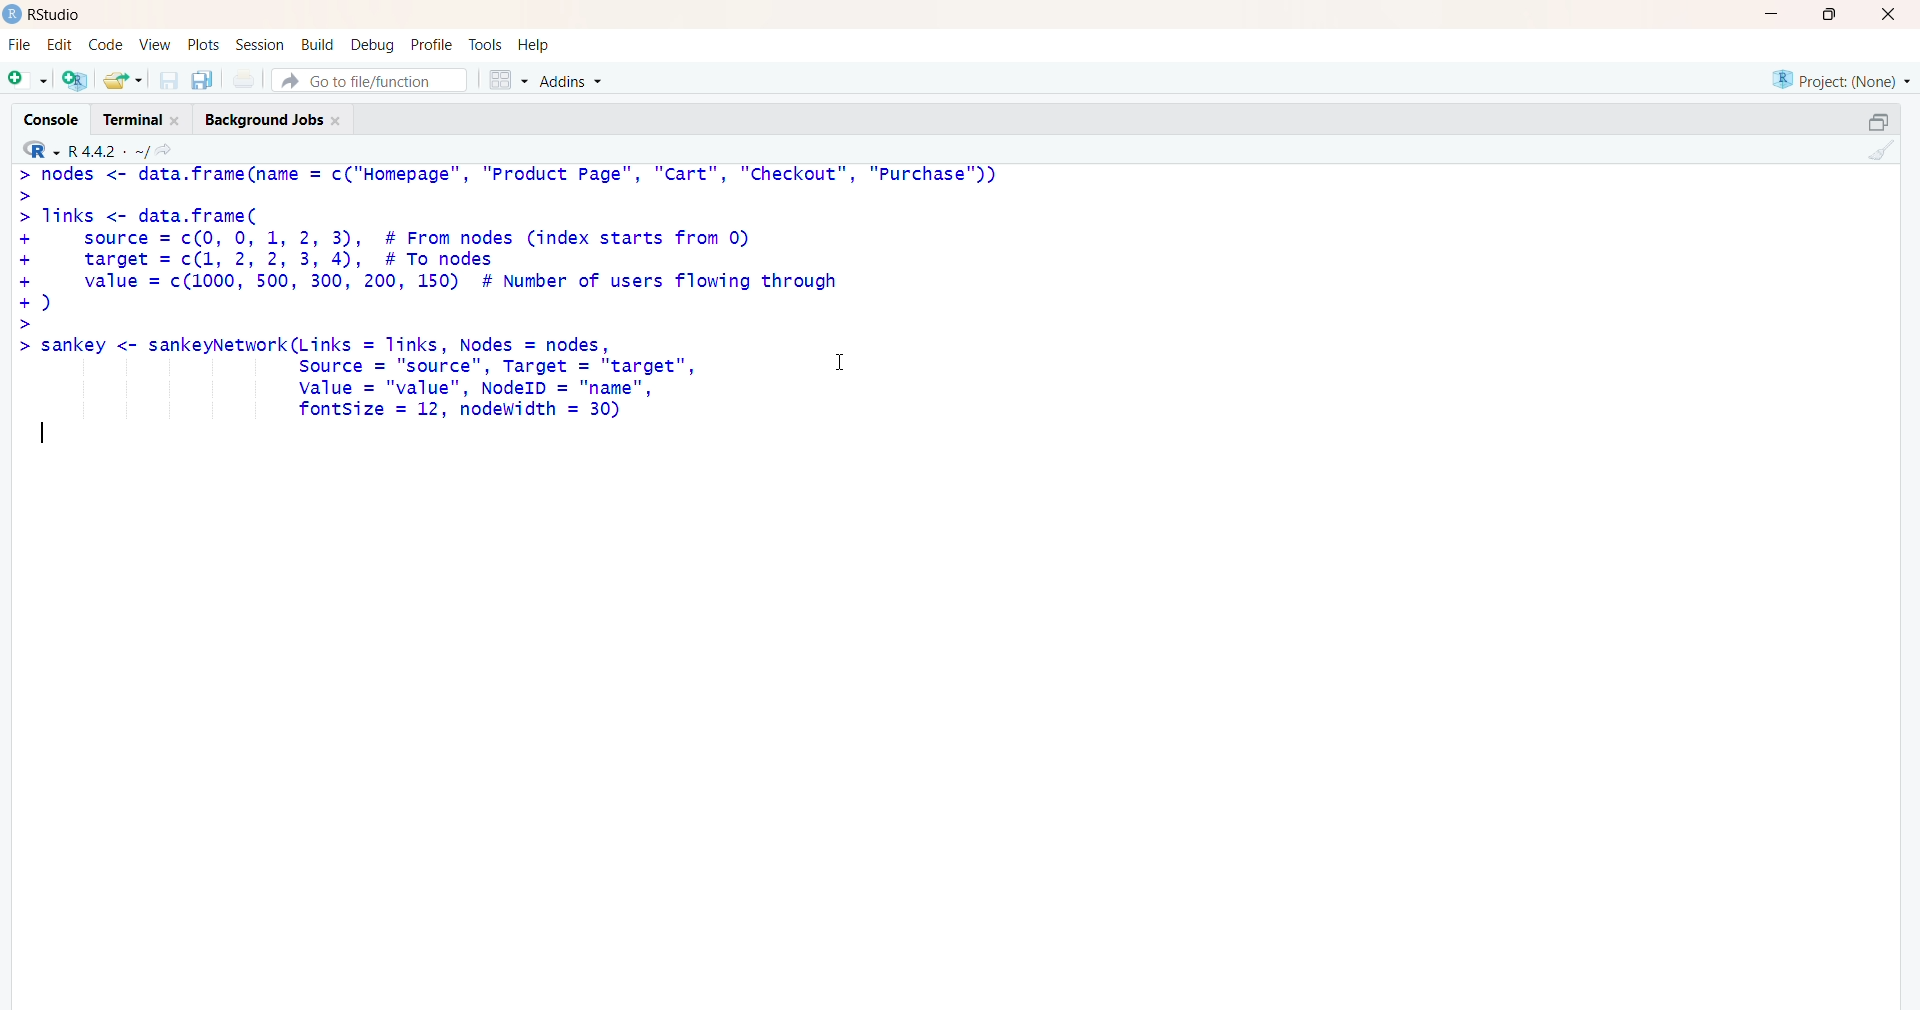  I want to click on menu, so click(25, 81).